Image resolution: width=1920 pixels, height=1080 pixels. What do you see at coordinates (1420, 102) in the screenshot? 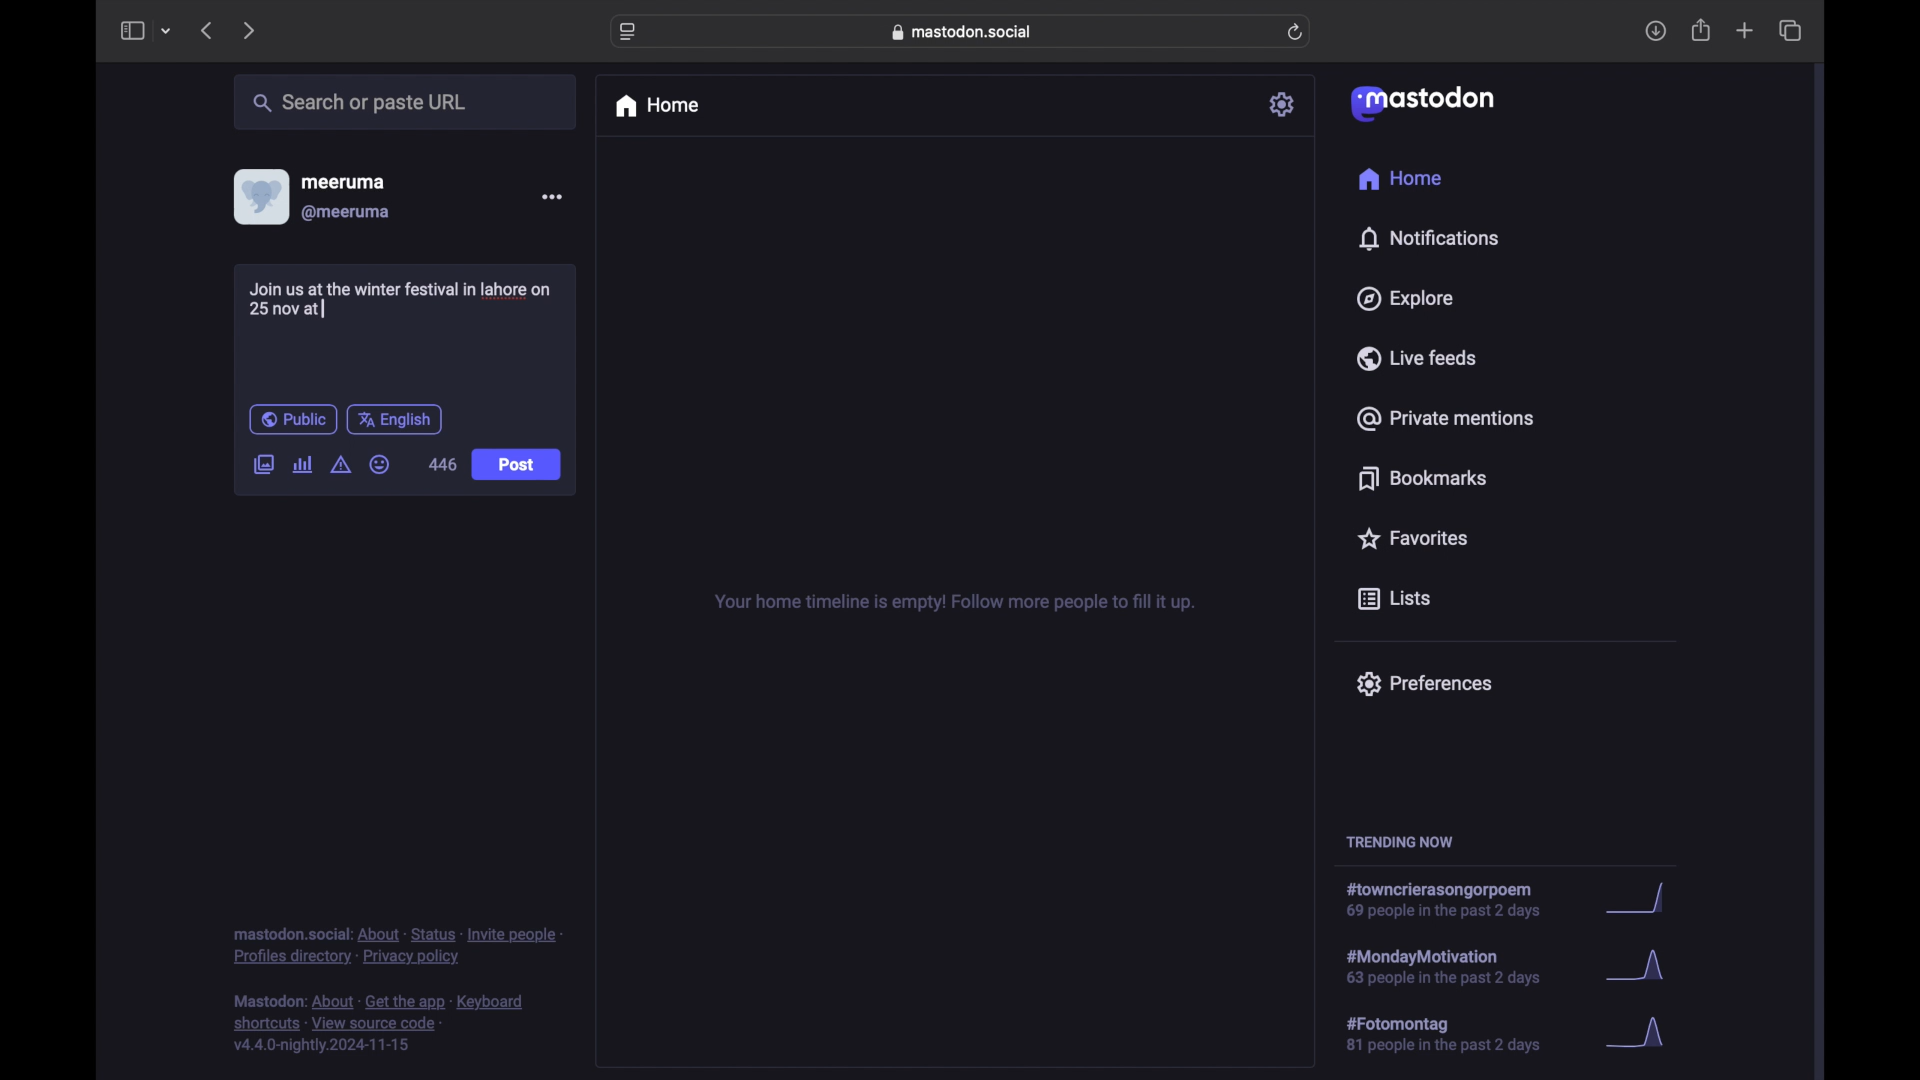
I see `mastodon` at bounding box center [1420, 102].